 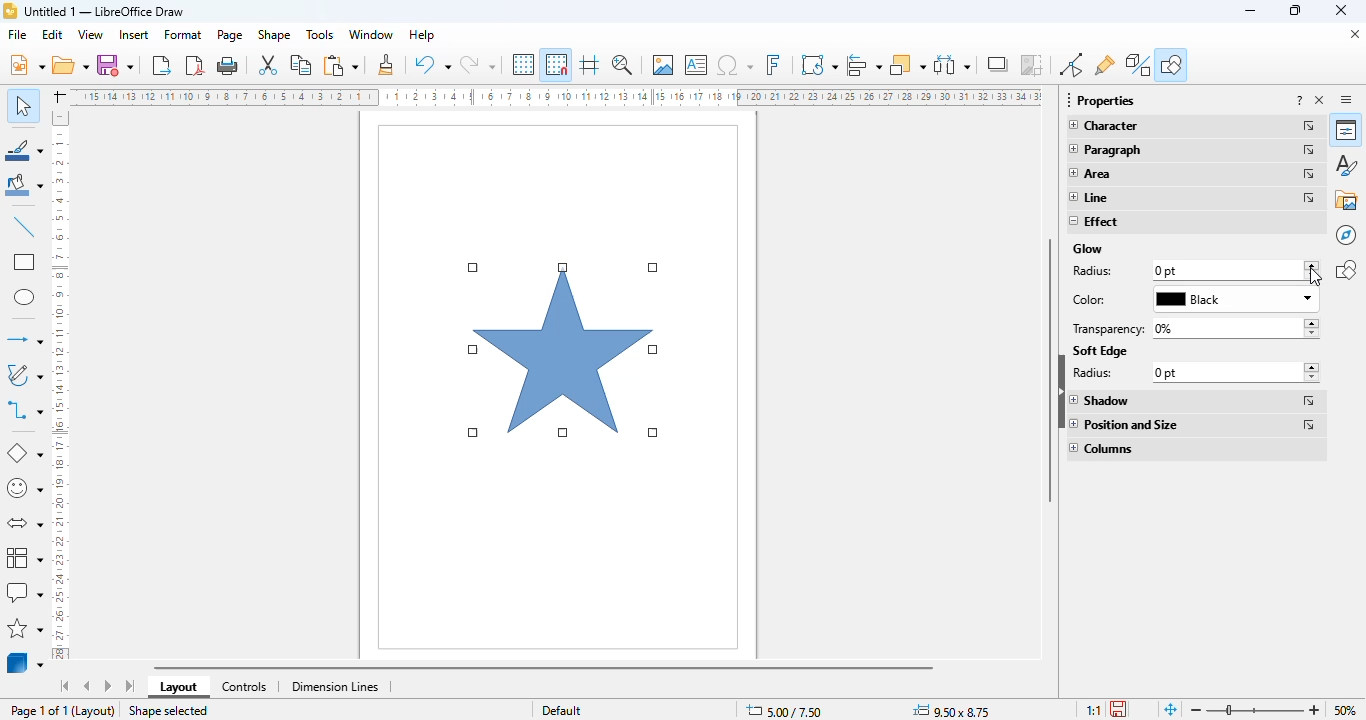 I want to click on toggle point edit mode, so click(x=1072, y=65).